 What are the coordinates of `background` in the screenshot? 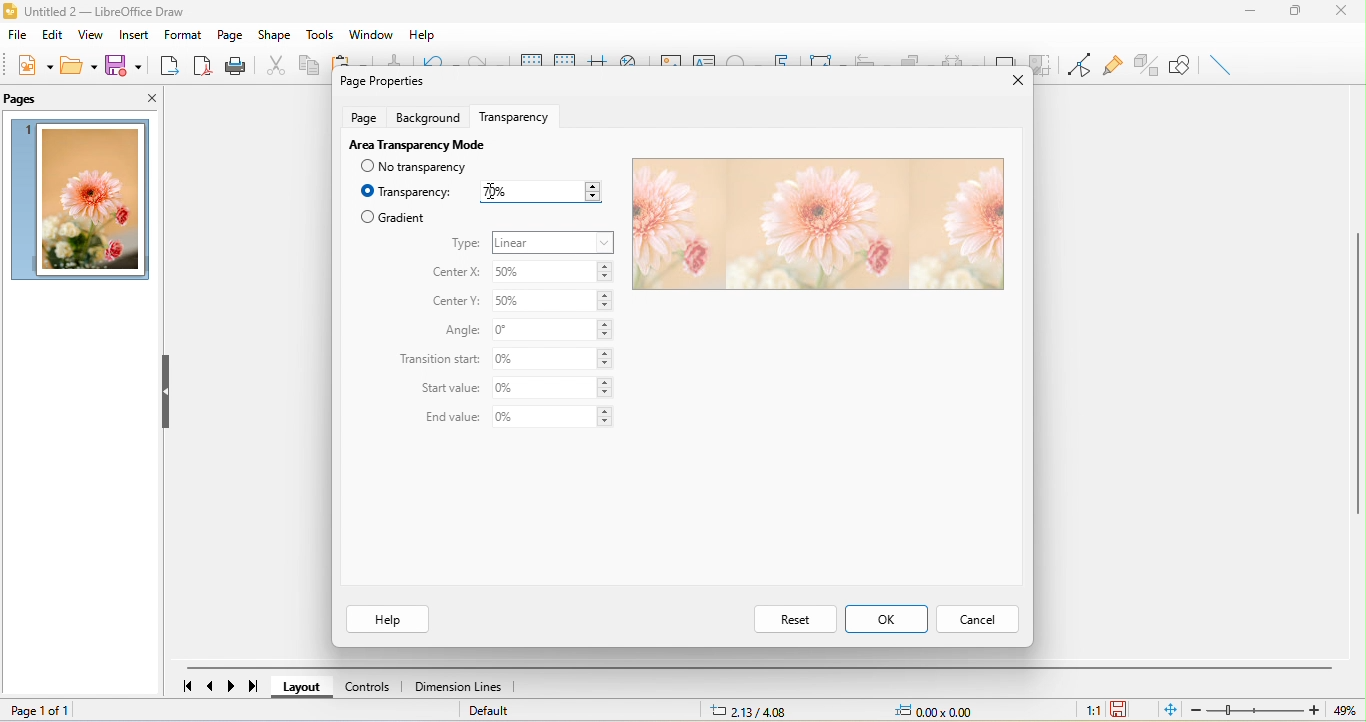 It's located at (431, 116).